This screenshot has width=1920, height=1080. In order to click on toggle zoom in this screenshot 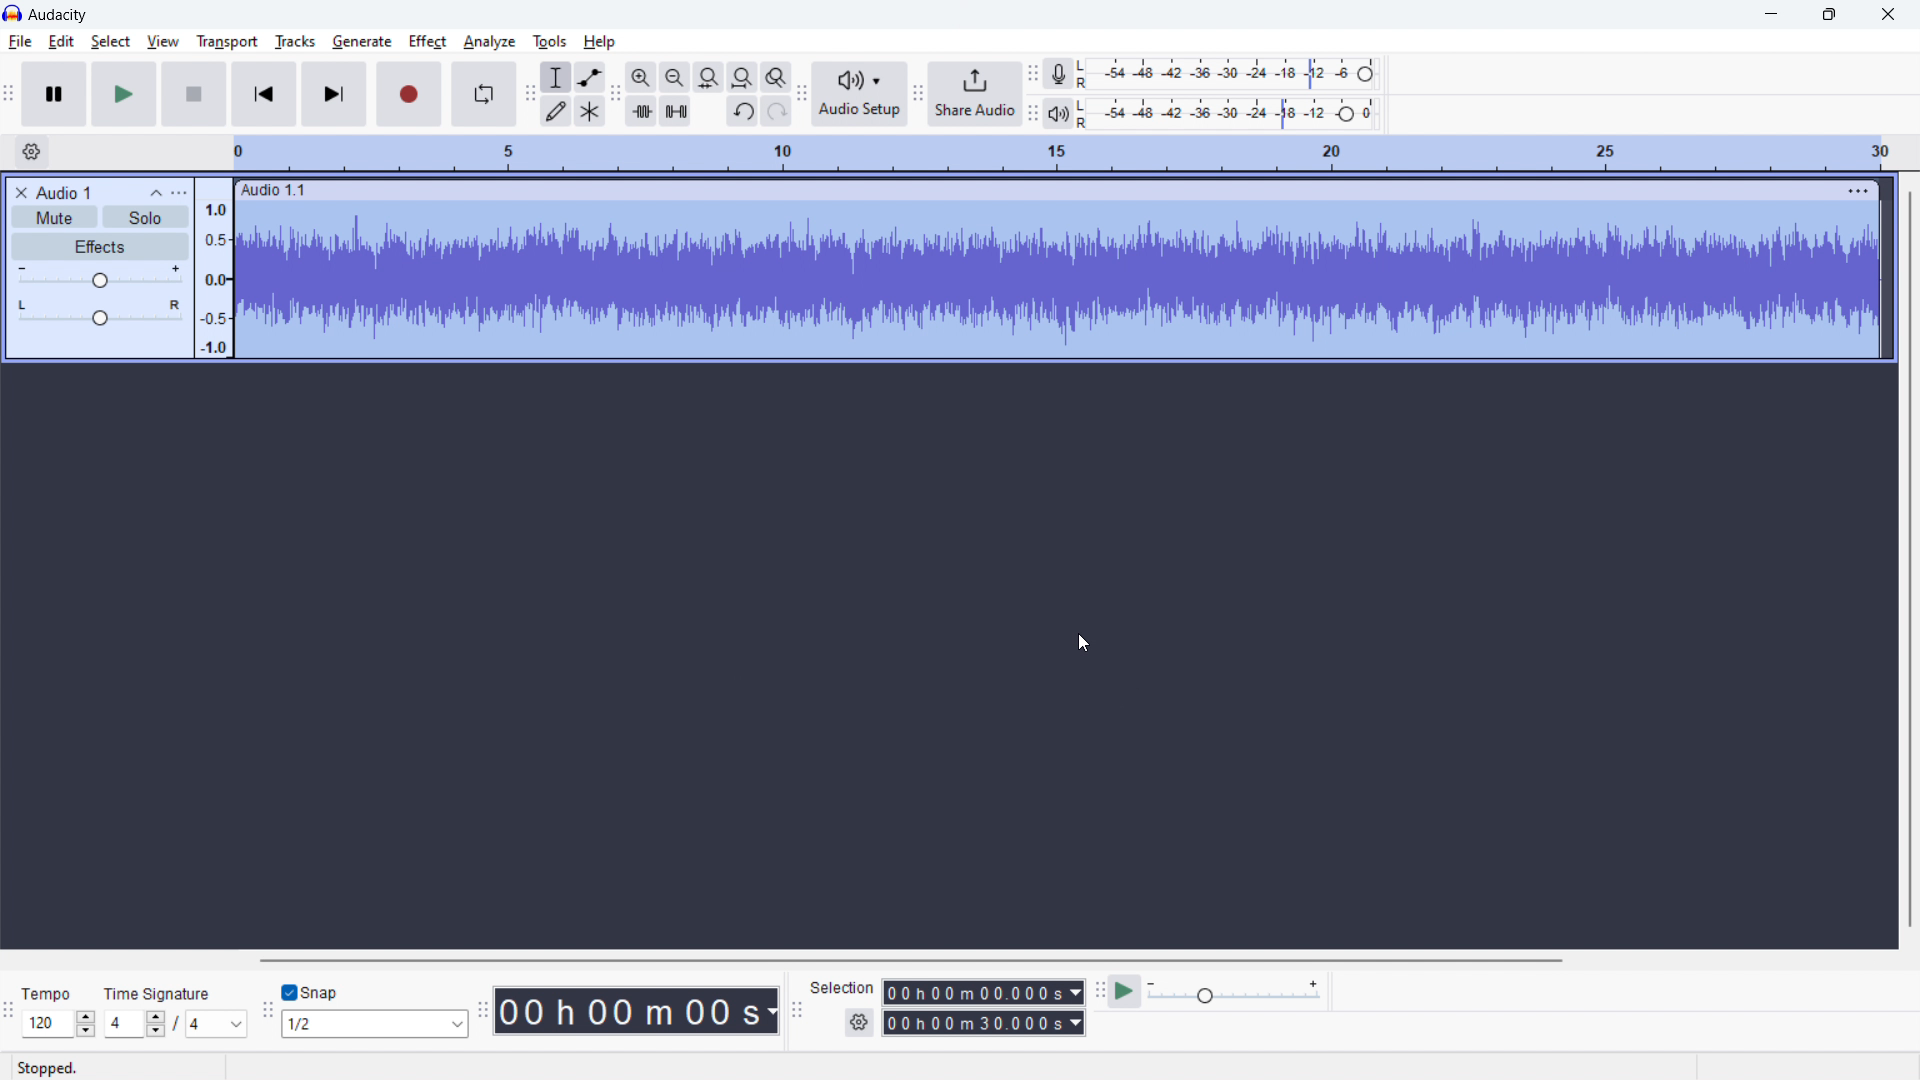, I will do `click(776, 76)`.